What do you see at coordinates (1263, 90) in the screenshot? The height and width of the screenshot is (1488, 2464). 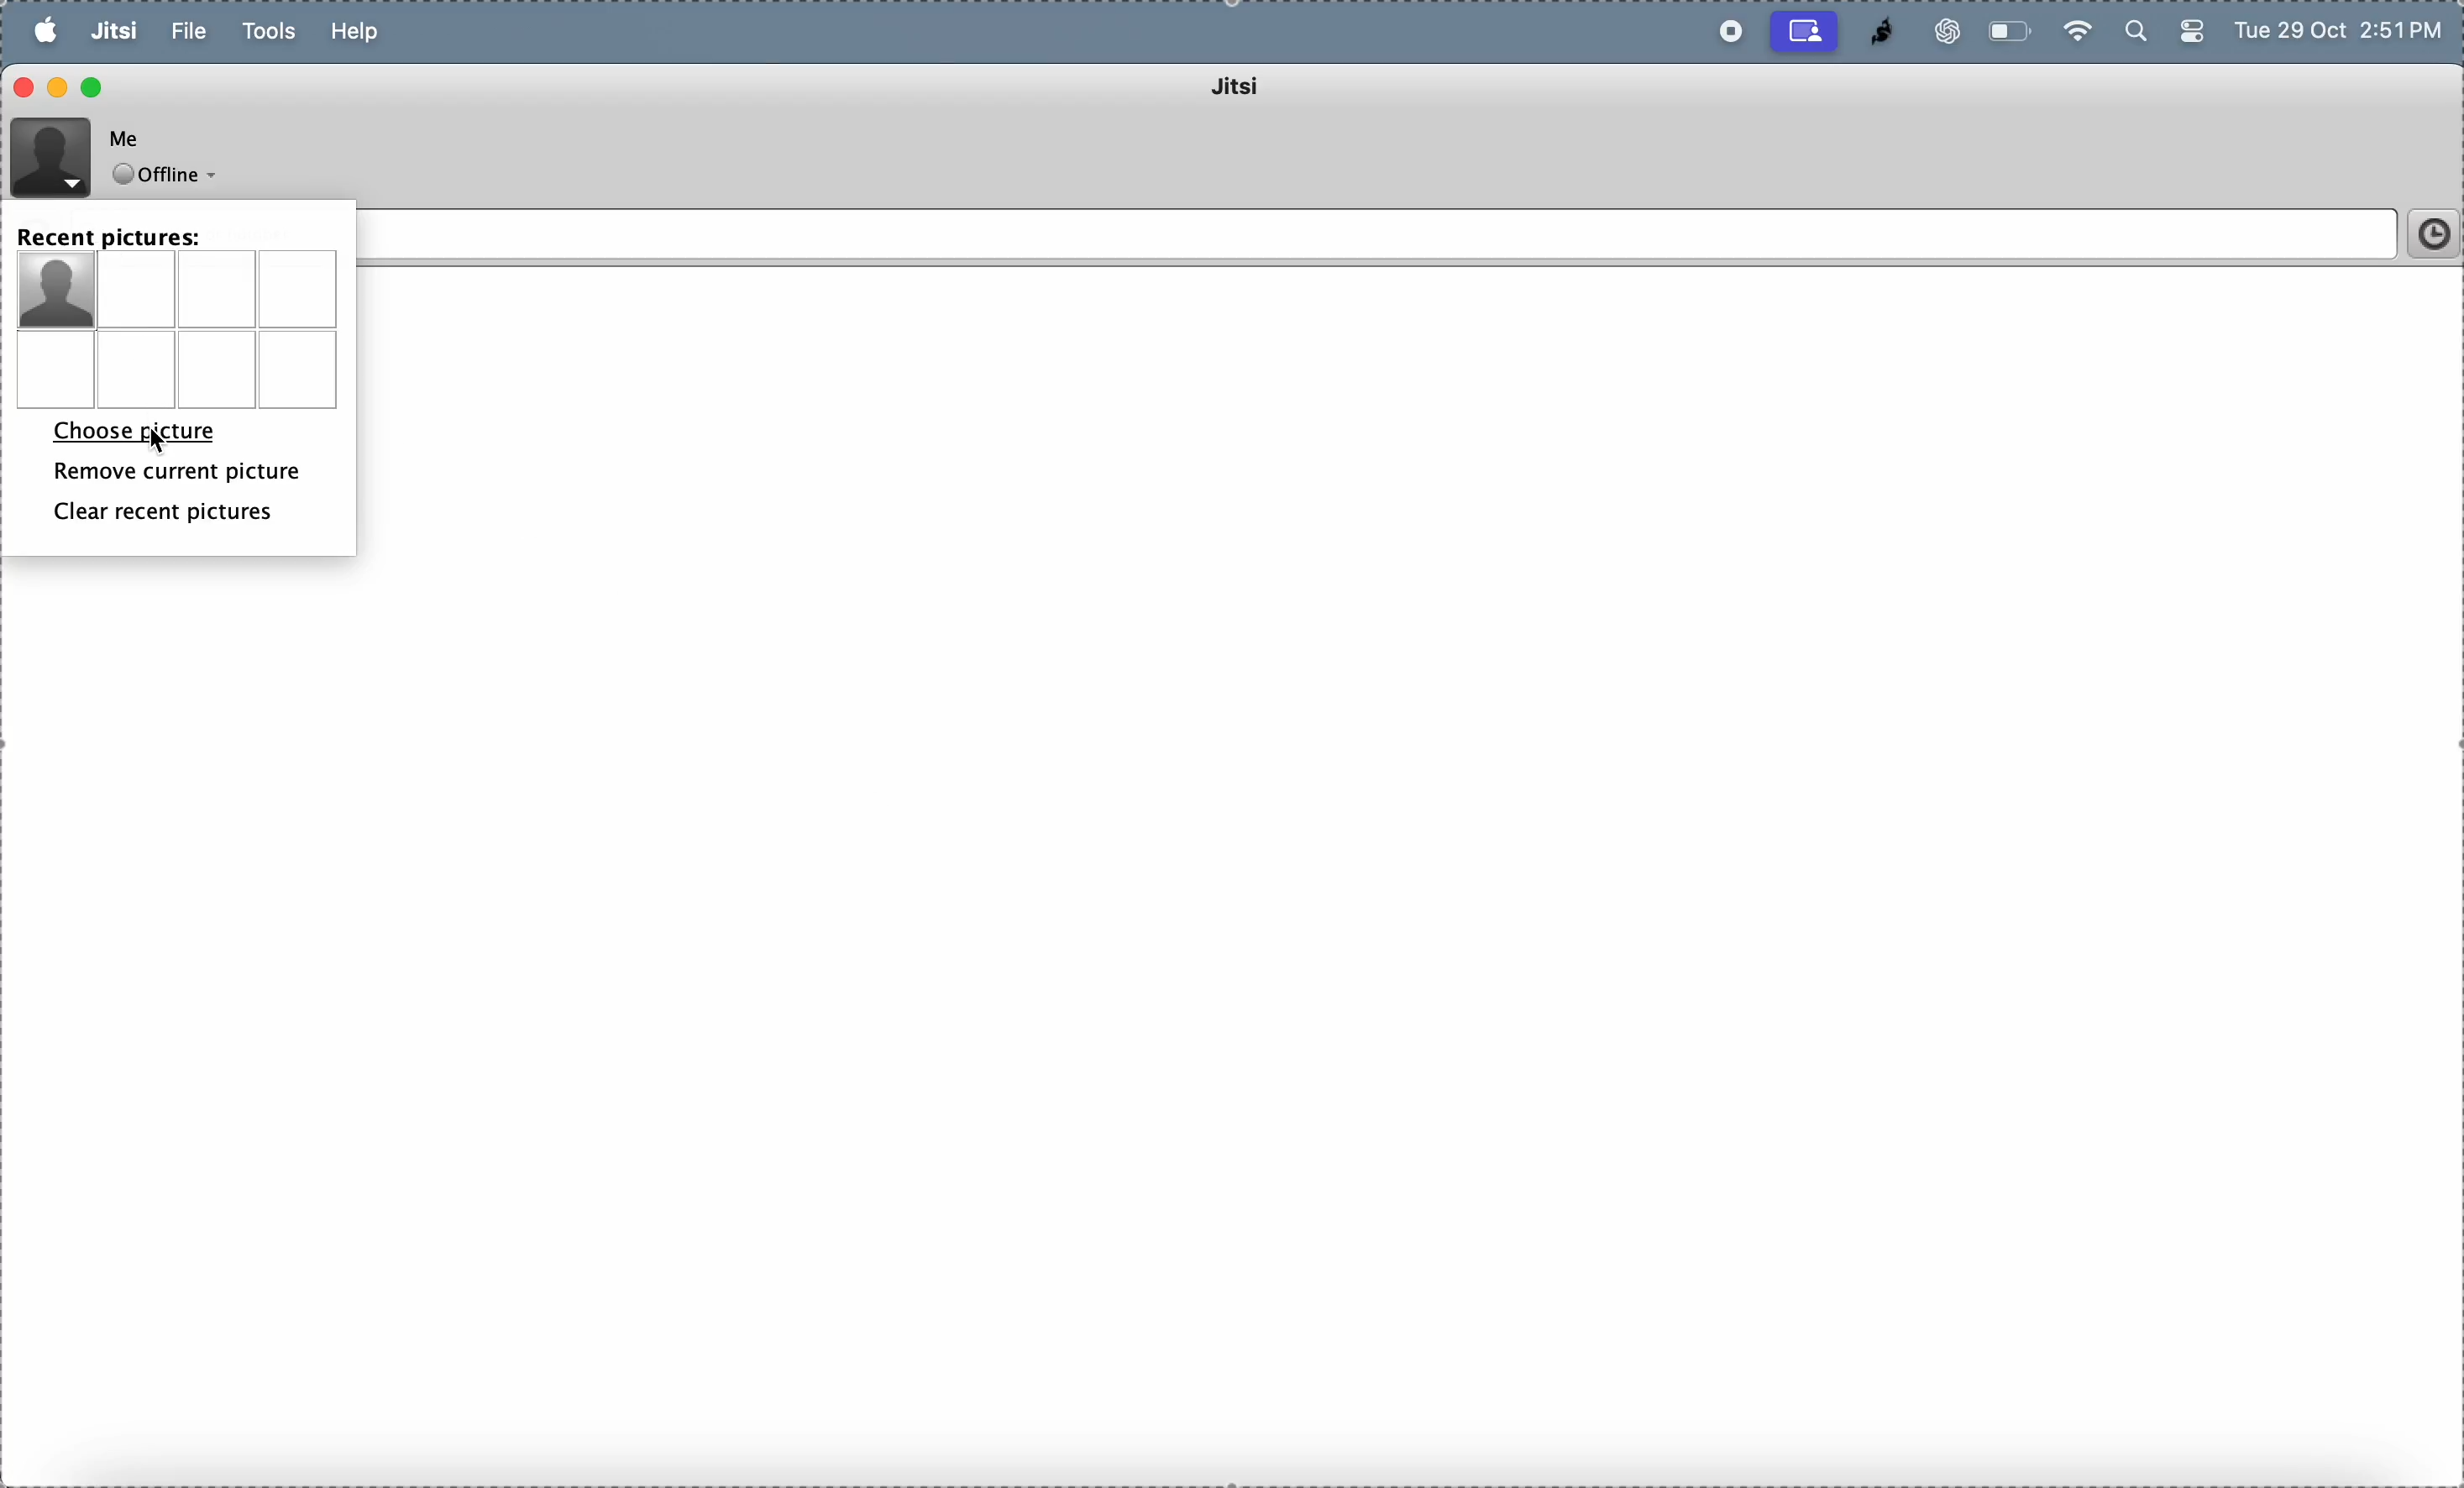 I see `jitsi ` at bounding box center [1263, 90].